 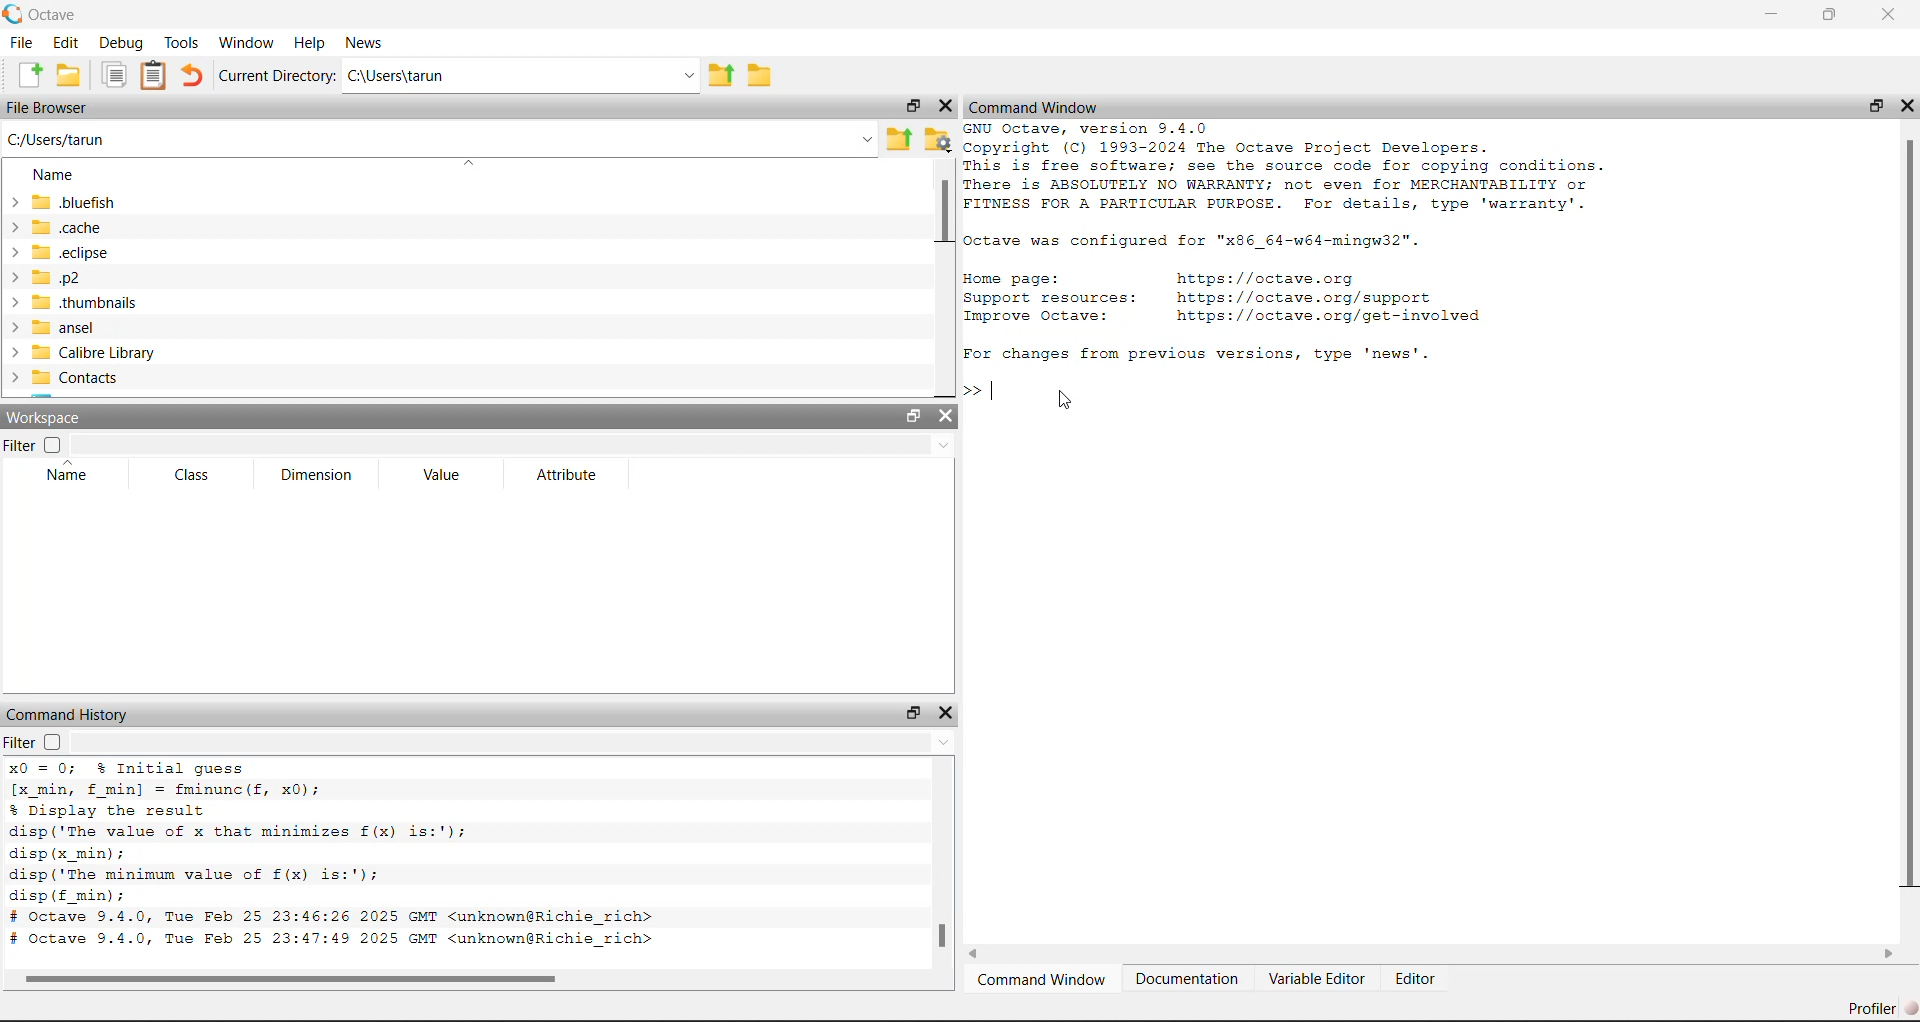 I want to click on Command Window, so click(x=1038, y=105).